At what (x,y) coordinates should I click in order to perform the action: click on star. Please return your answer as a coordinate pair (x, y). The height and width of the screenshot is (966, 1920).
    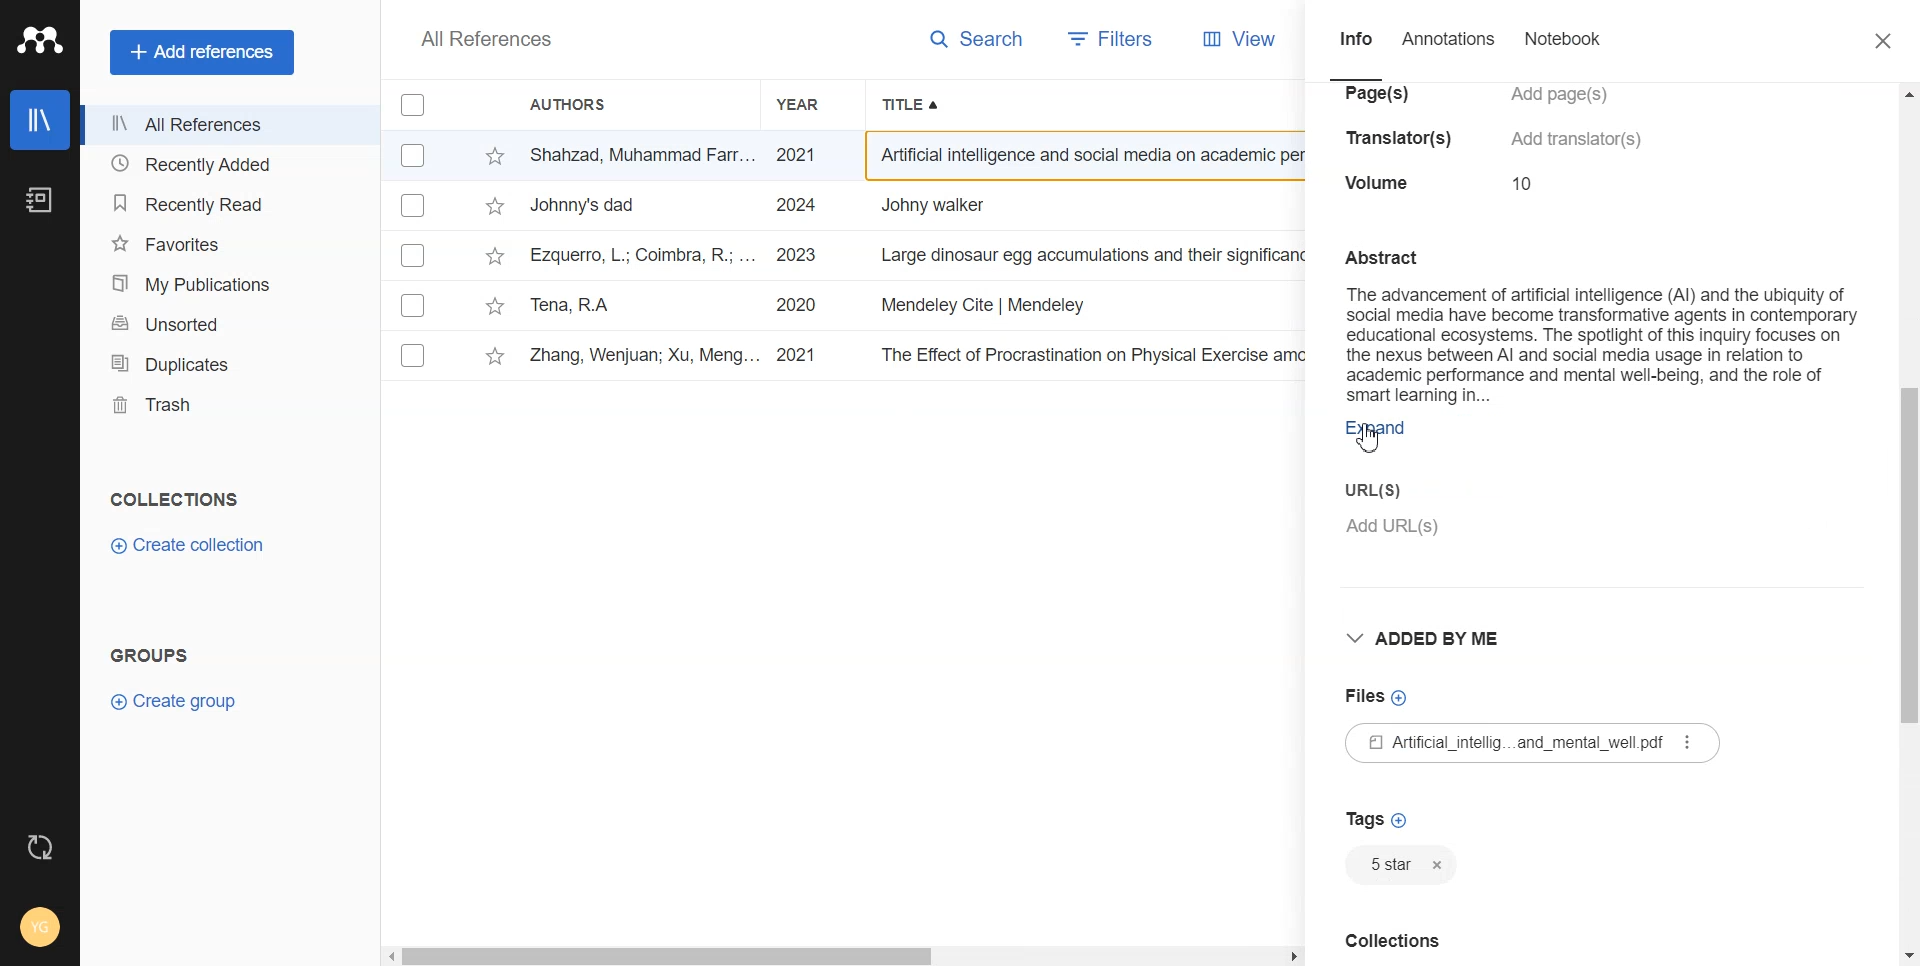
    Looking at the image, I should click on (496, 255).